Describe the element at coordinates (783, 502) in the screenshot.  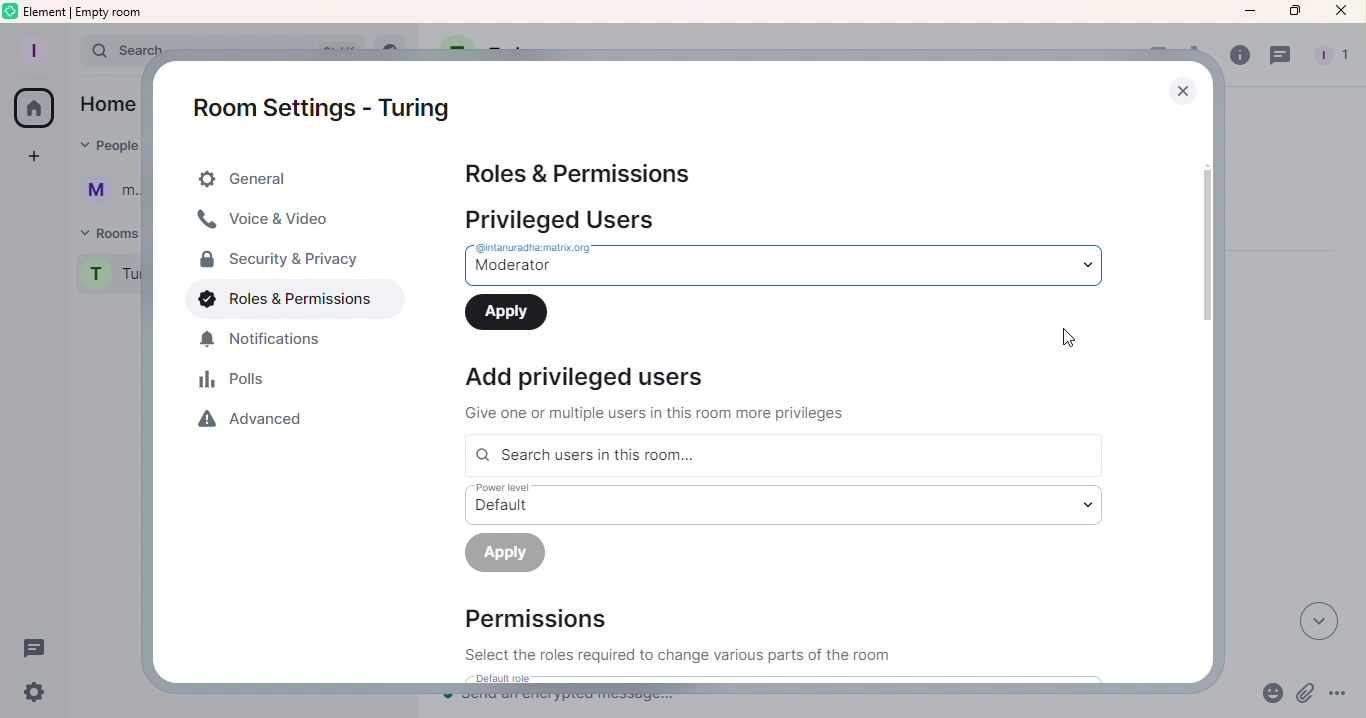
I see `Drop down menu` at that location.